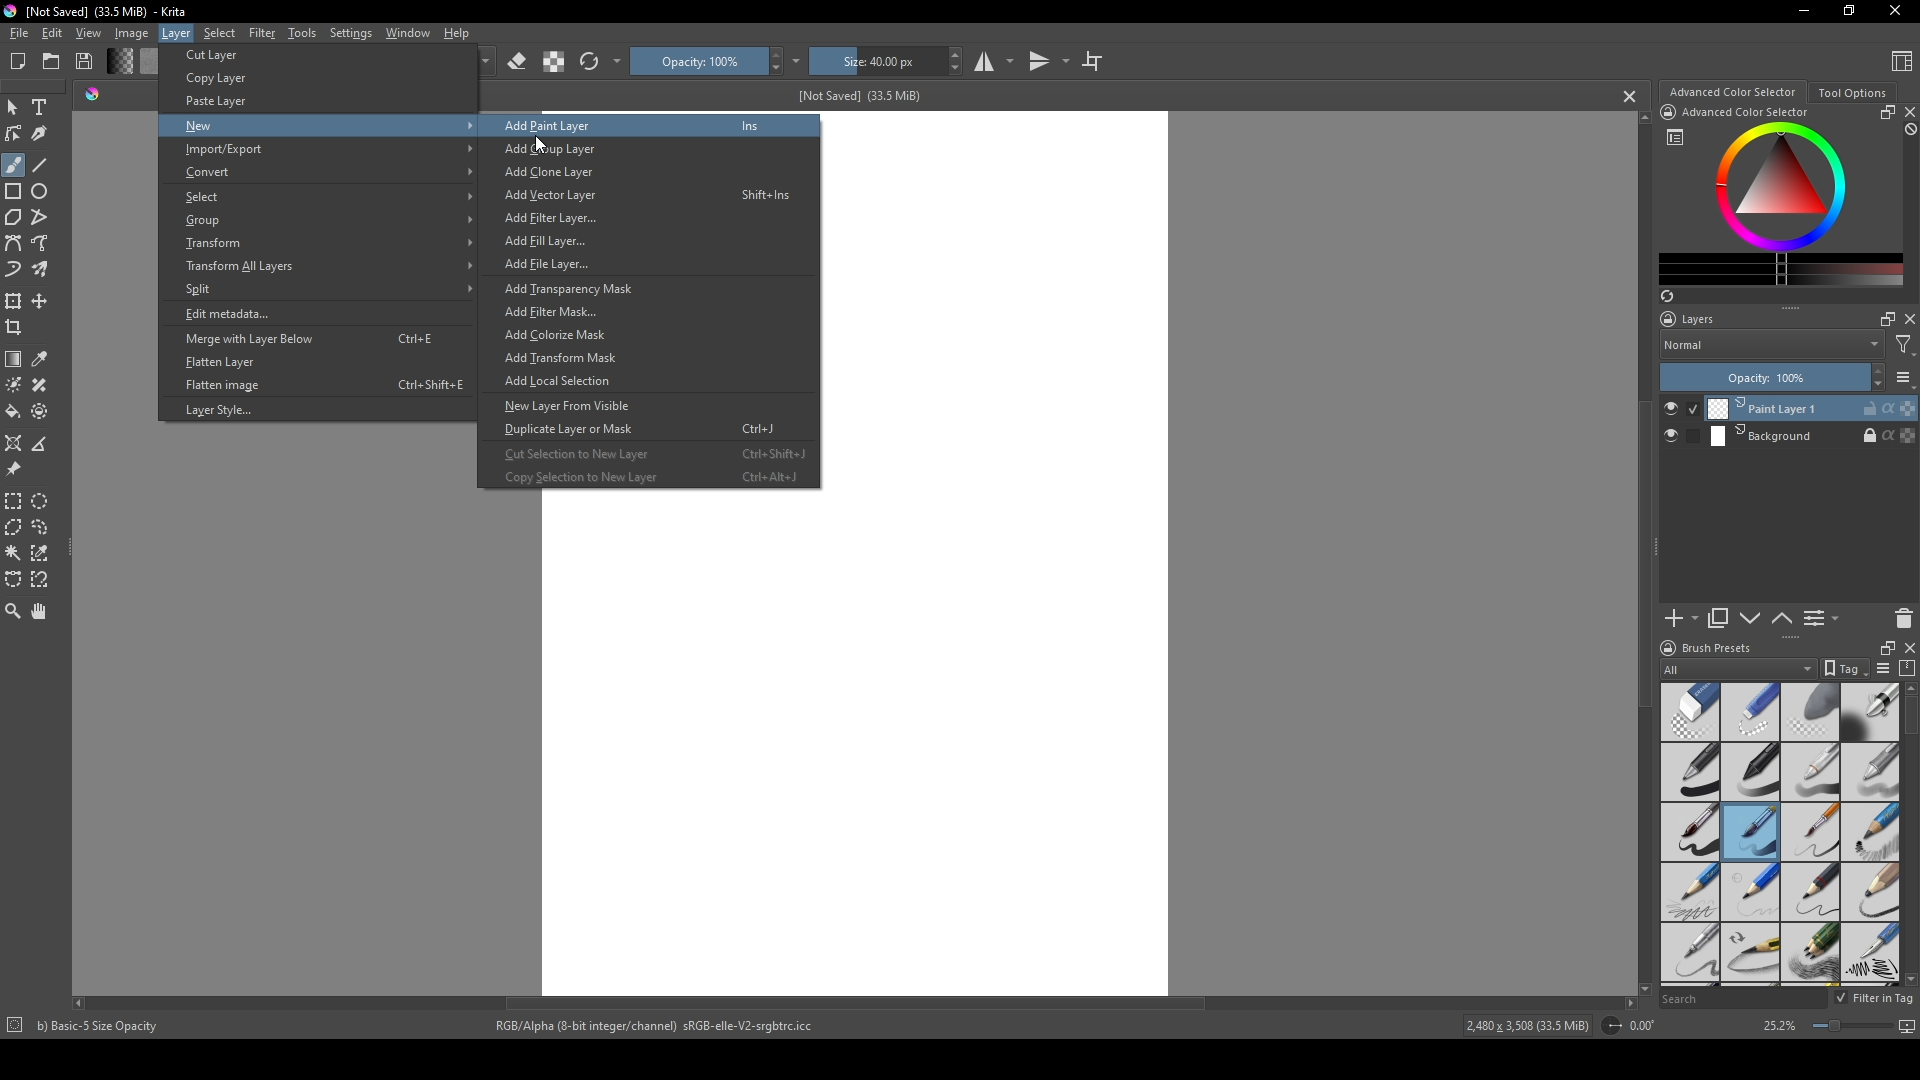 The width and height of the screenshot is (1920, 1080). Describe the element at coordinates (1871, 833) in the screenshot. I see `pencil` at that location.